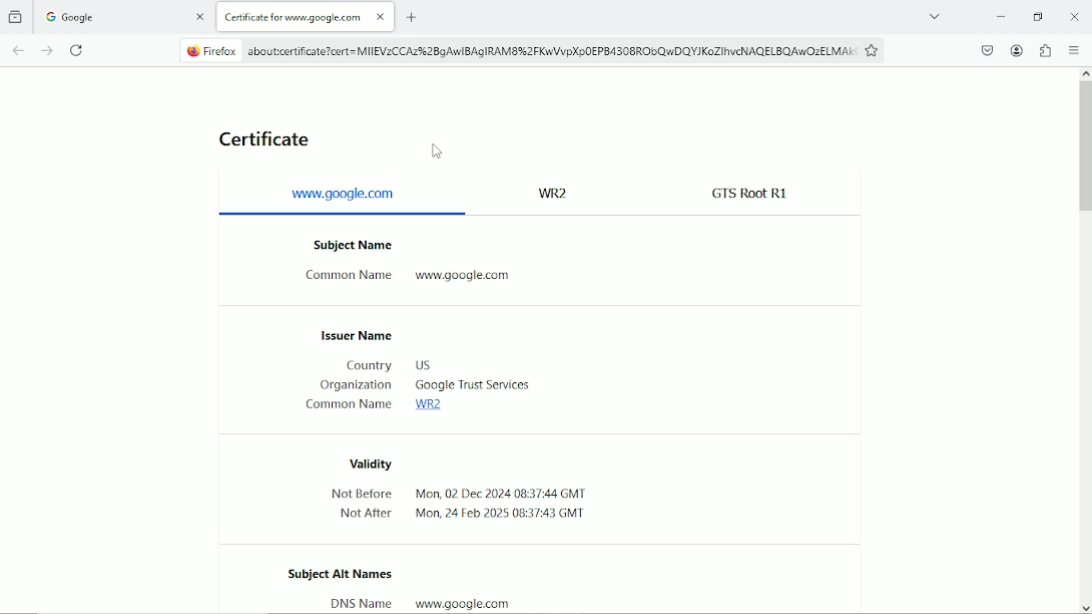 This screenshot has height=614, width=1092. What do you see at coordinates (361, 603) in the screenshot?
I see `DNS Name` at bounding box center [361, 603].